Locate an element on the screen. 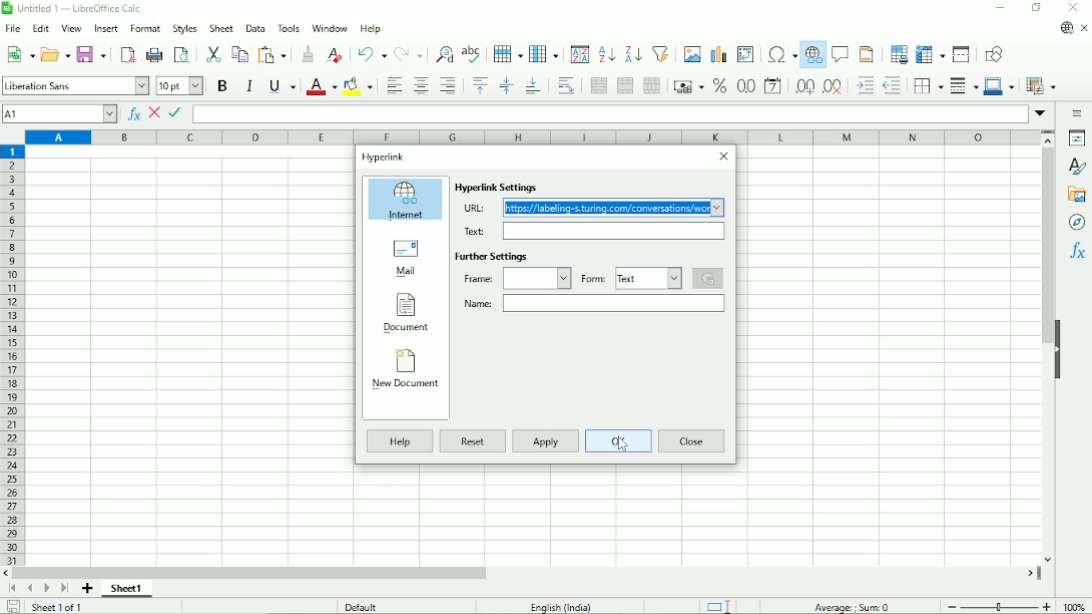  Center vertically is located at coordinates (506, 86).